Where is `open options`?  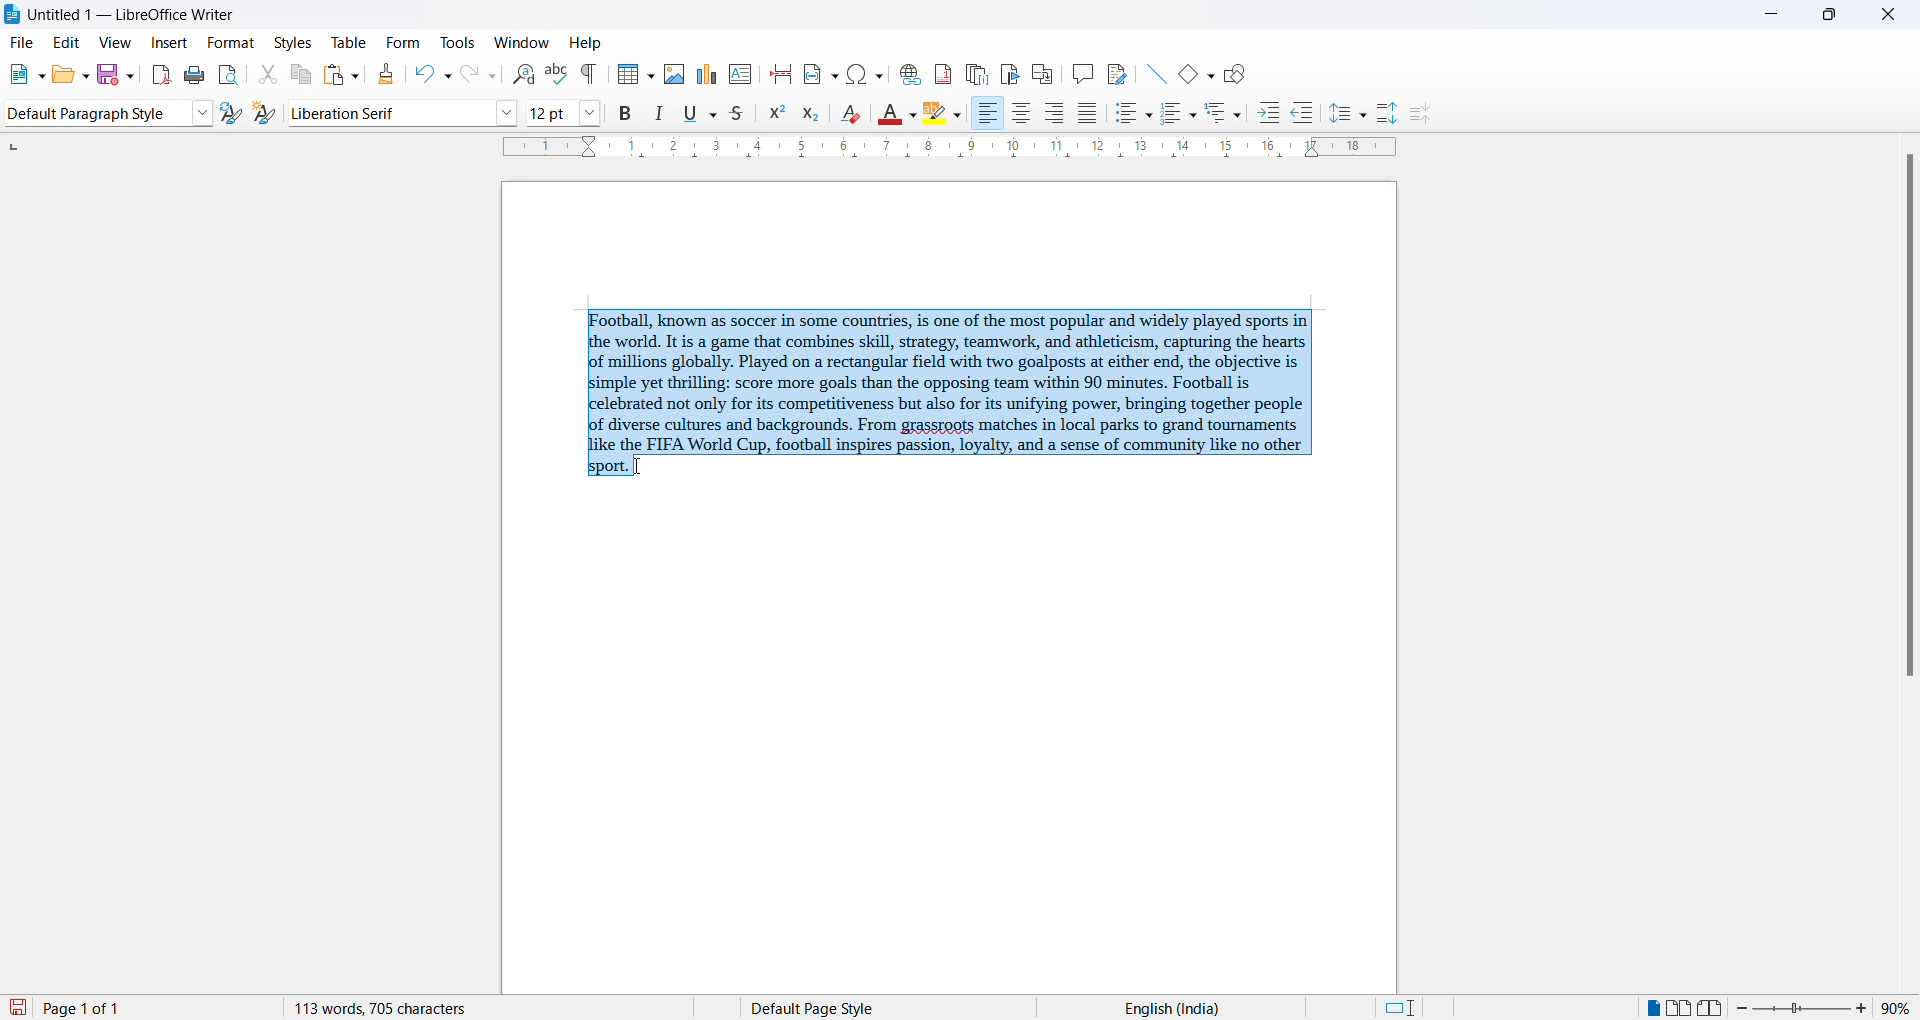 open options is located at coordinates (85, 76).